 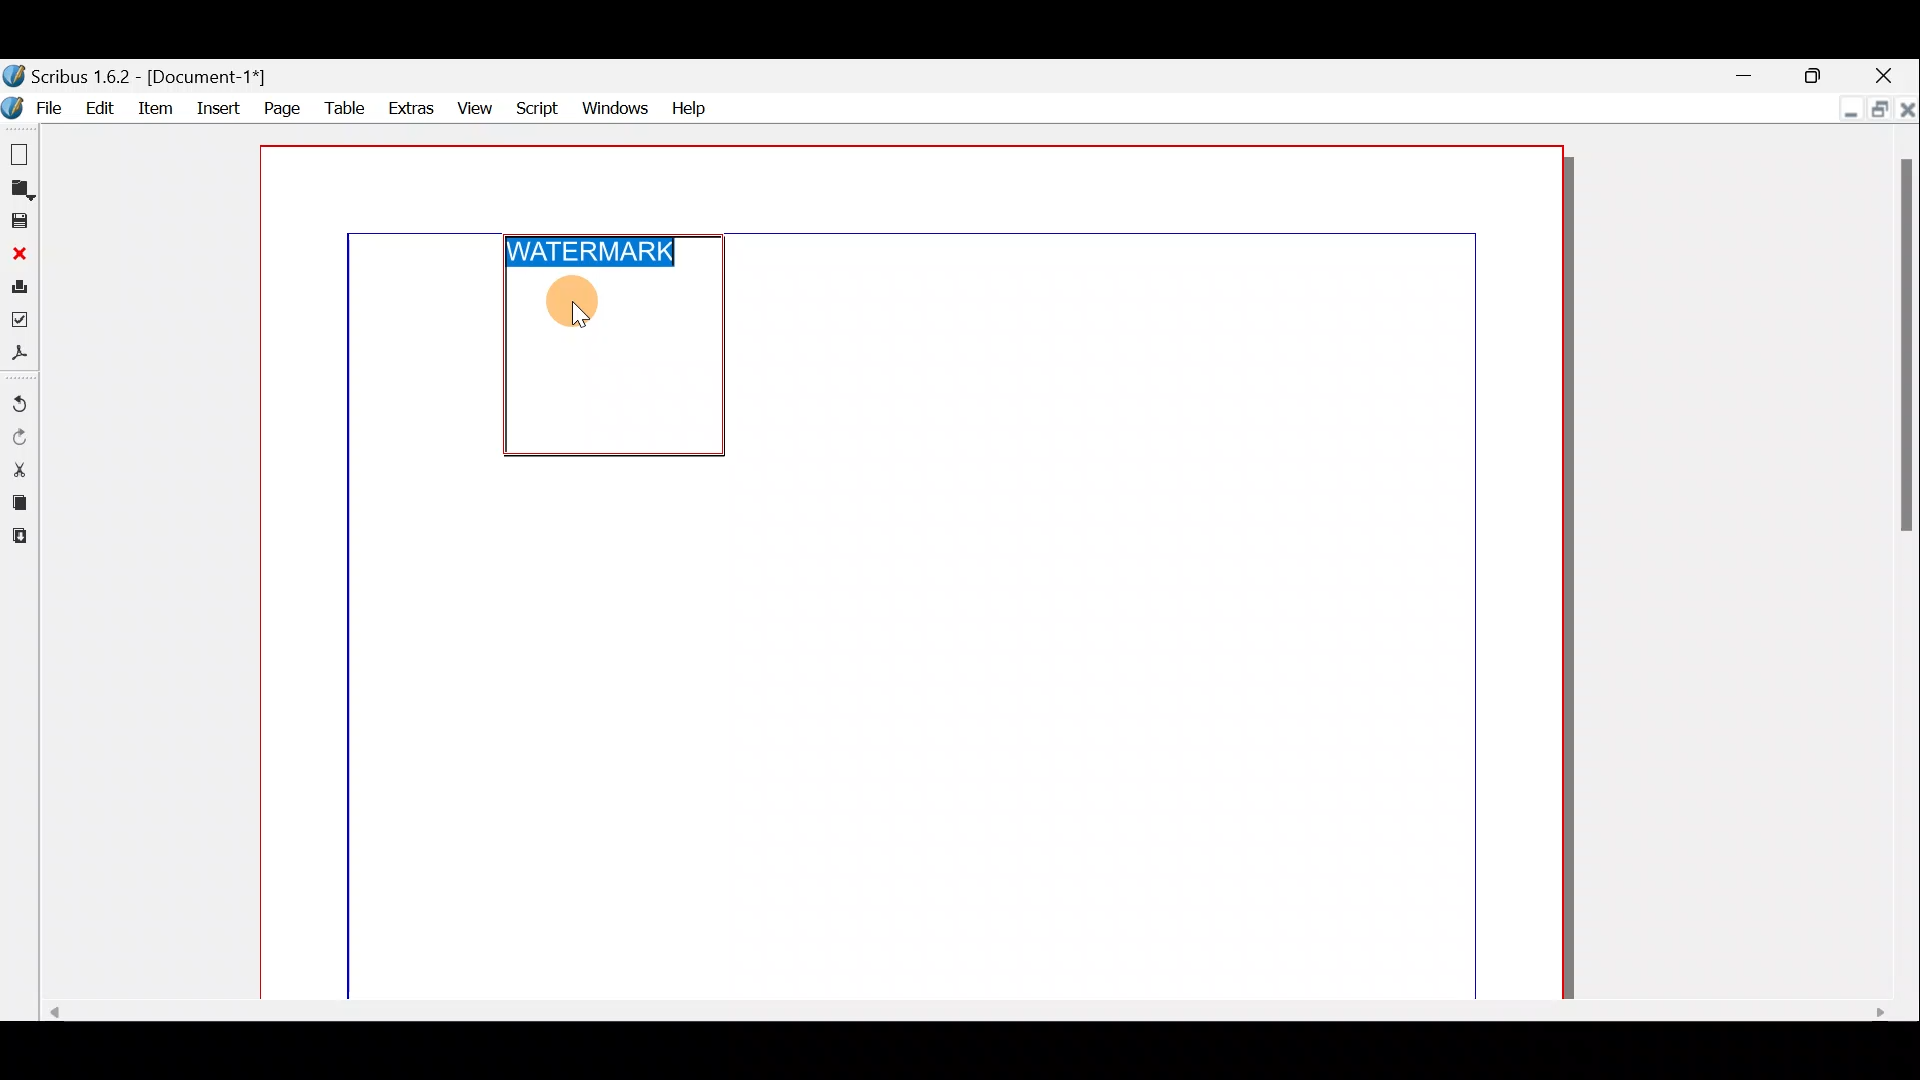 What do you see at coordinates (1845, 110) in the screenshot?
I see `Minimise` at bounding box center [1845, 110].